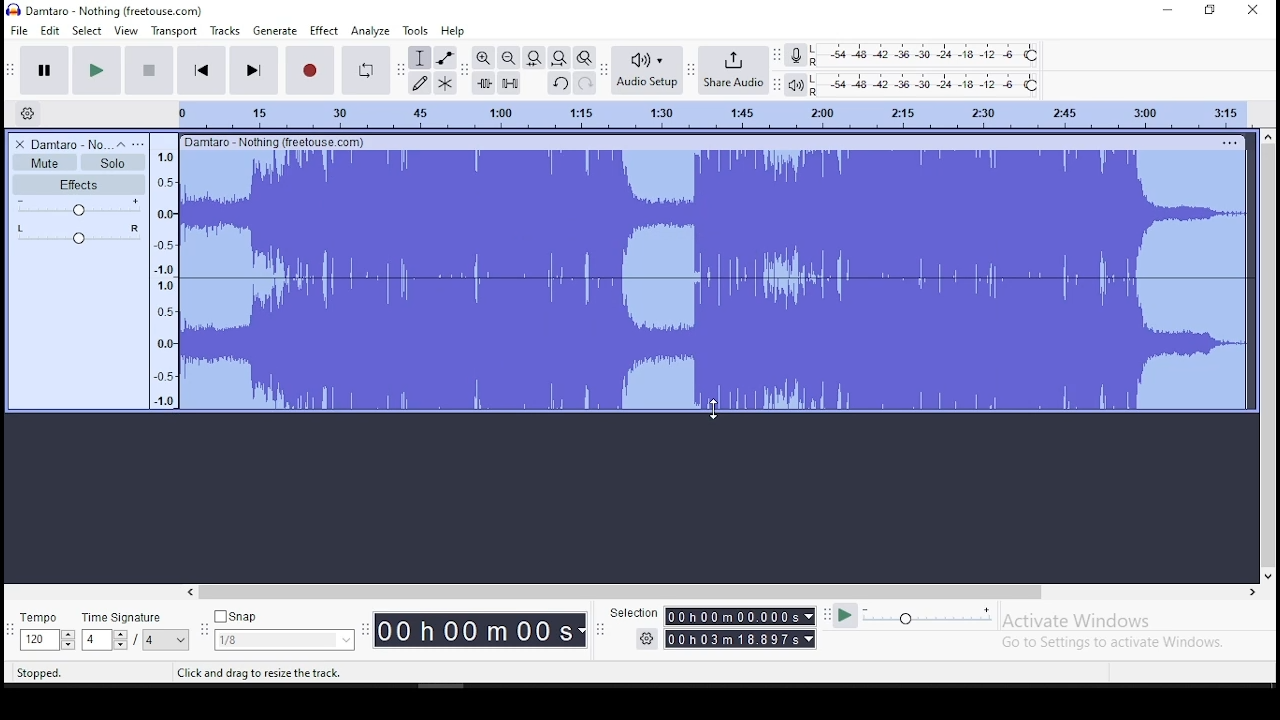  Describe the element at coordinates (113, 163) in the screenshot. I see `solo` at that location.